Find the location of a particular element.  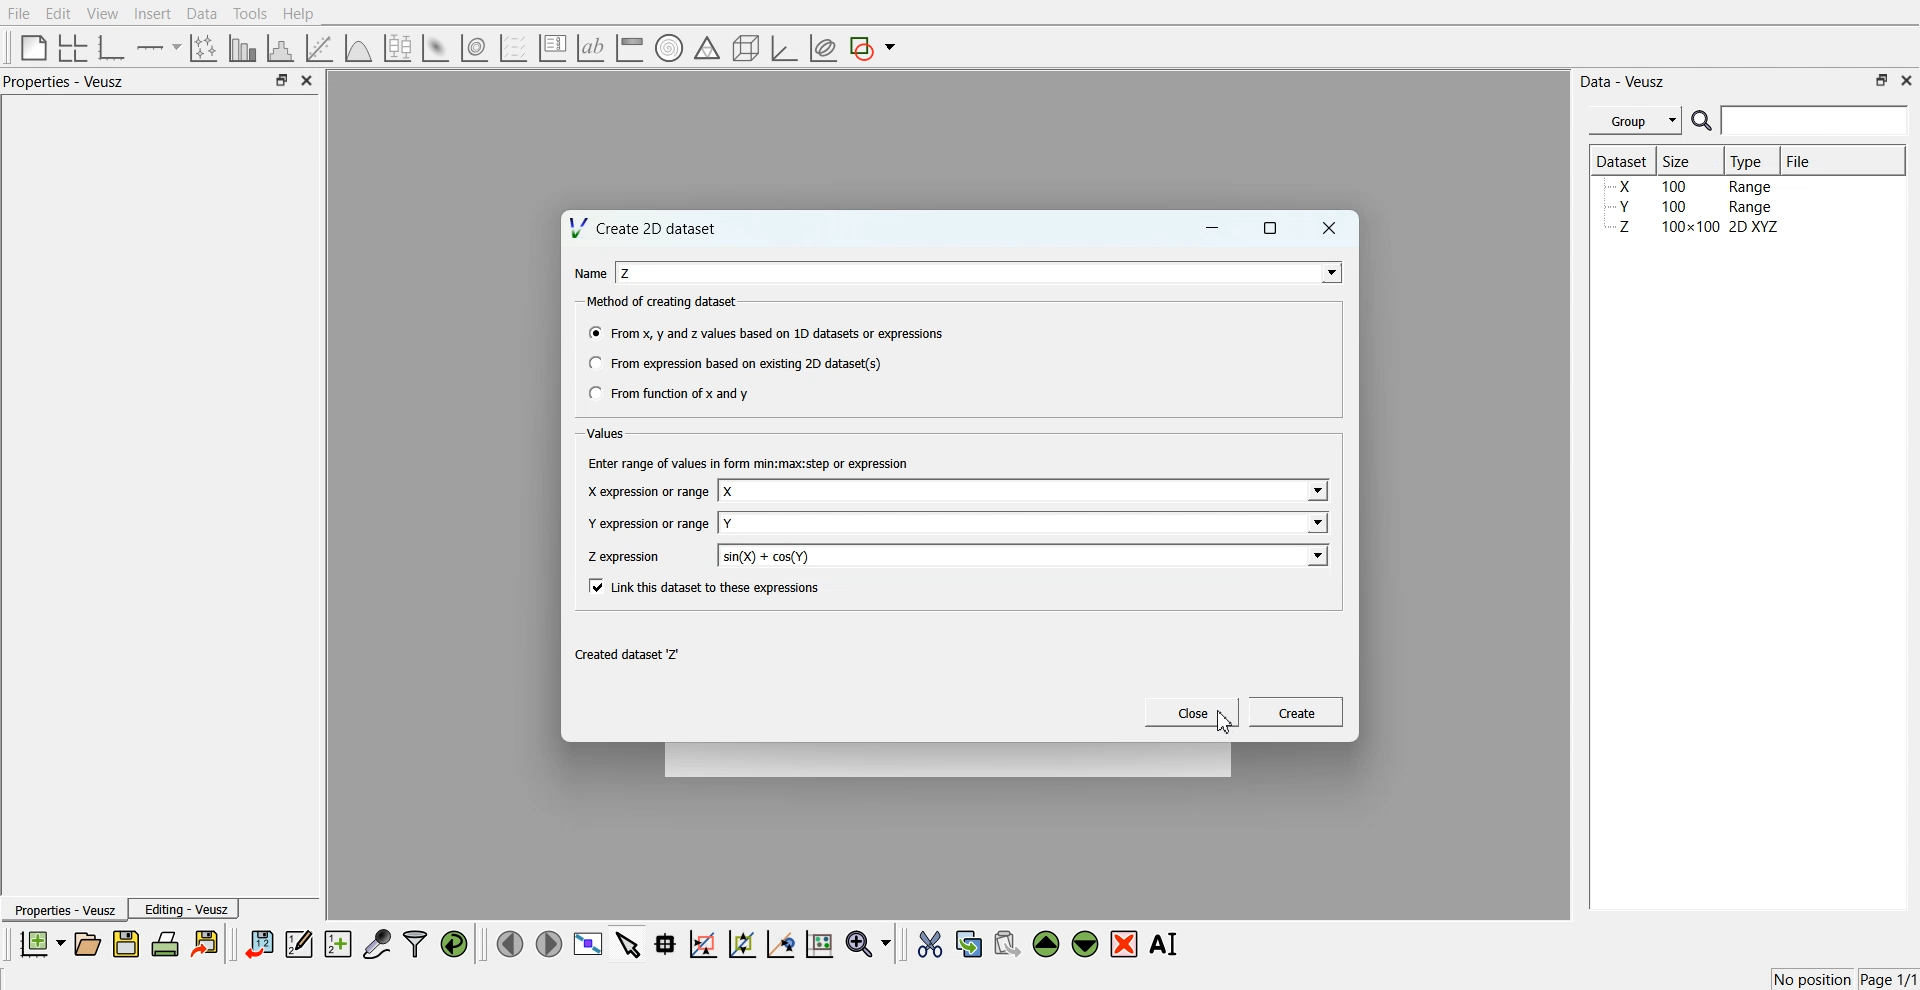

View plot full screen is located at coordinates (589, 943).